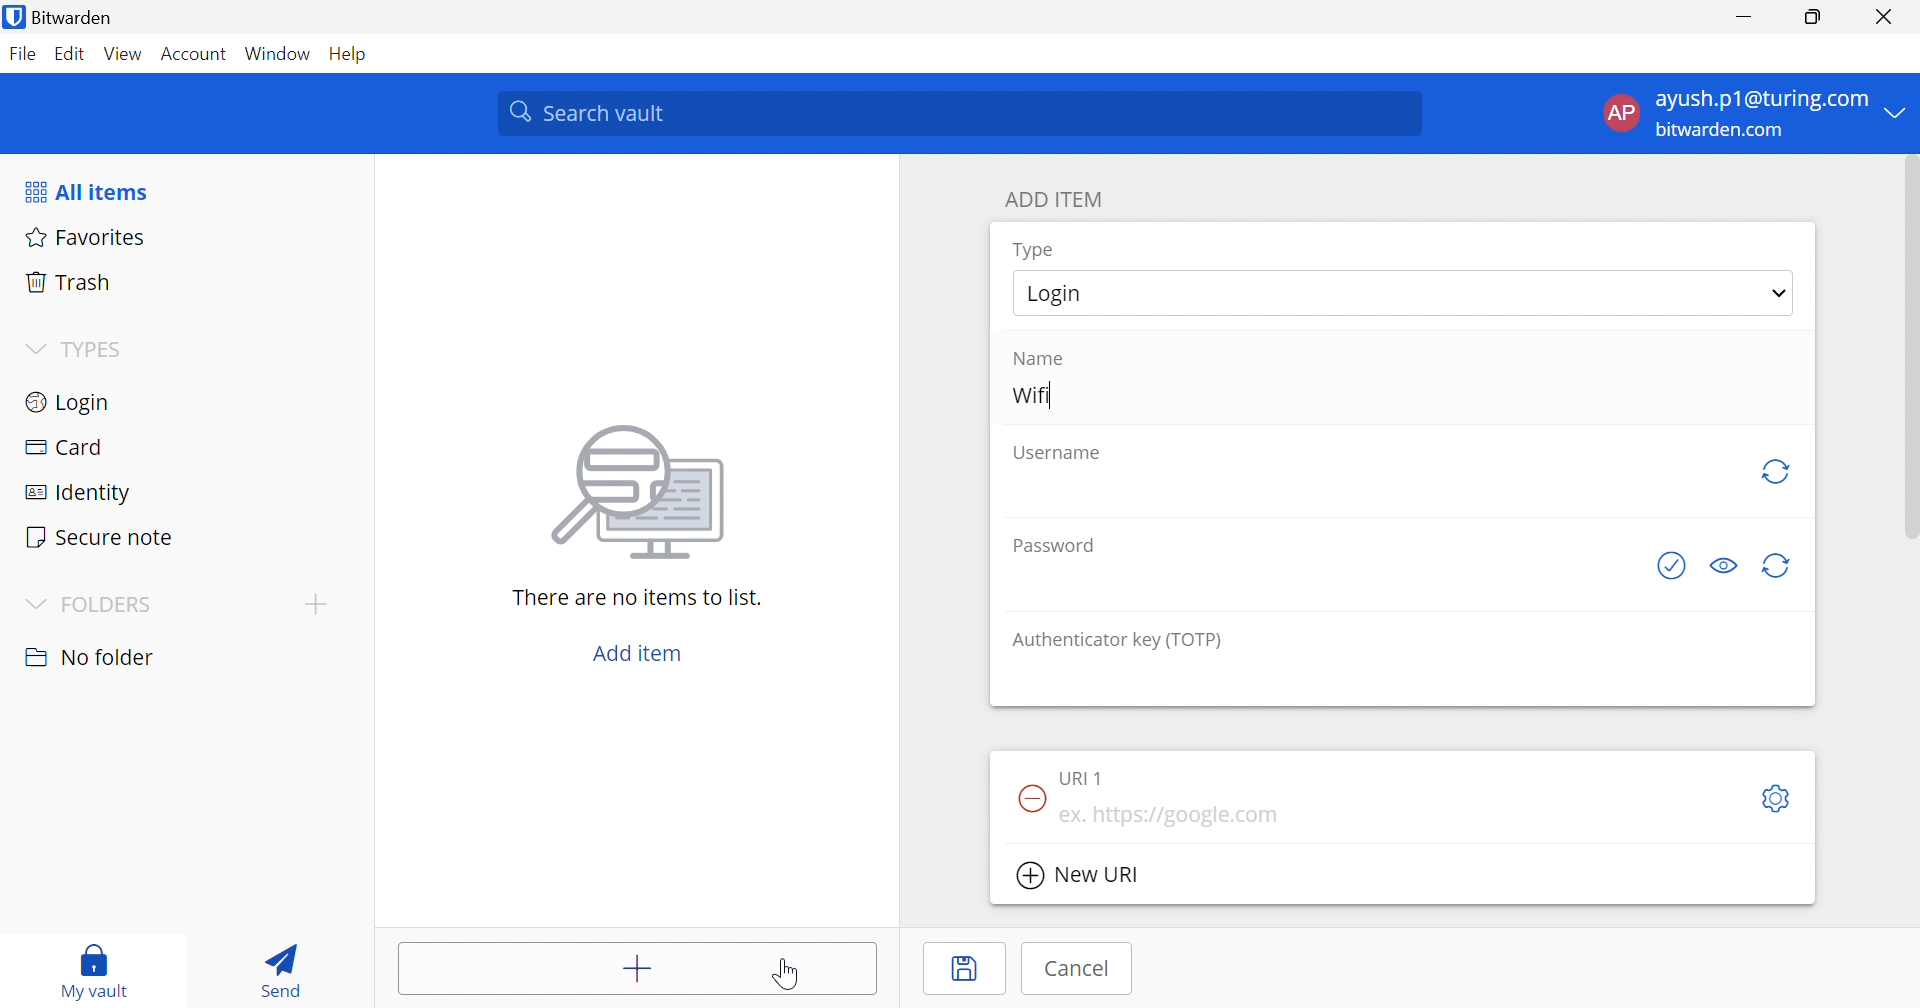 The height and width of the screenshot is (1008, 1920). Describe the element at coordinates (1060, 544) in the screenshot. I see `Password` at that location.